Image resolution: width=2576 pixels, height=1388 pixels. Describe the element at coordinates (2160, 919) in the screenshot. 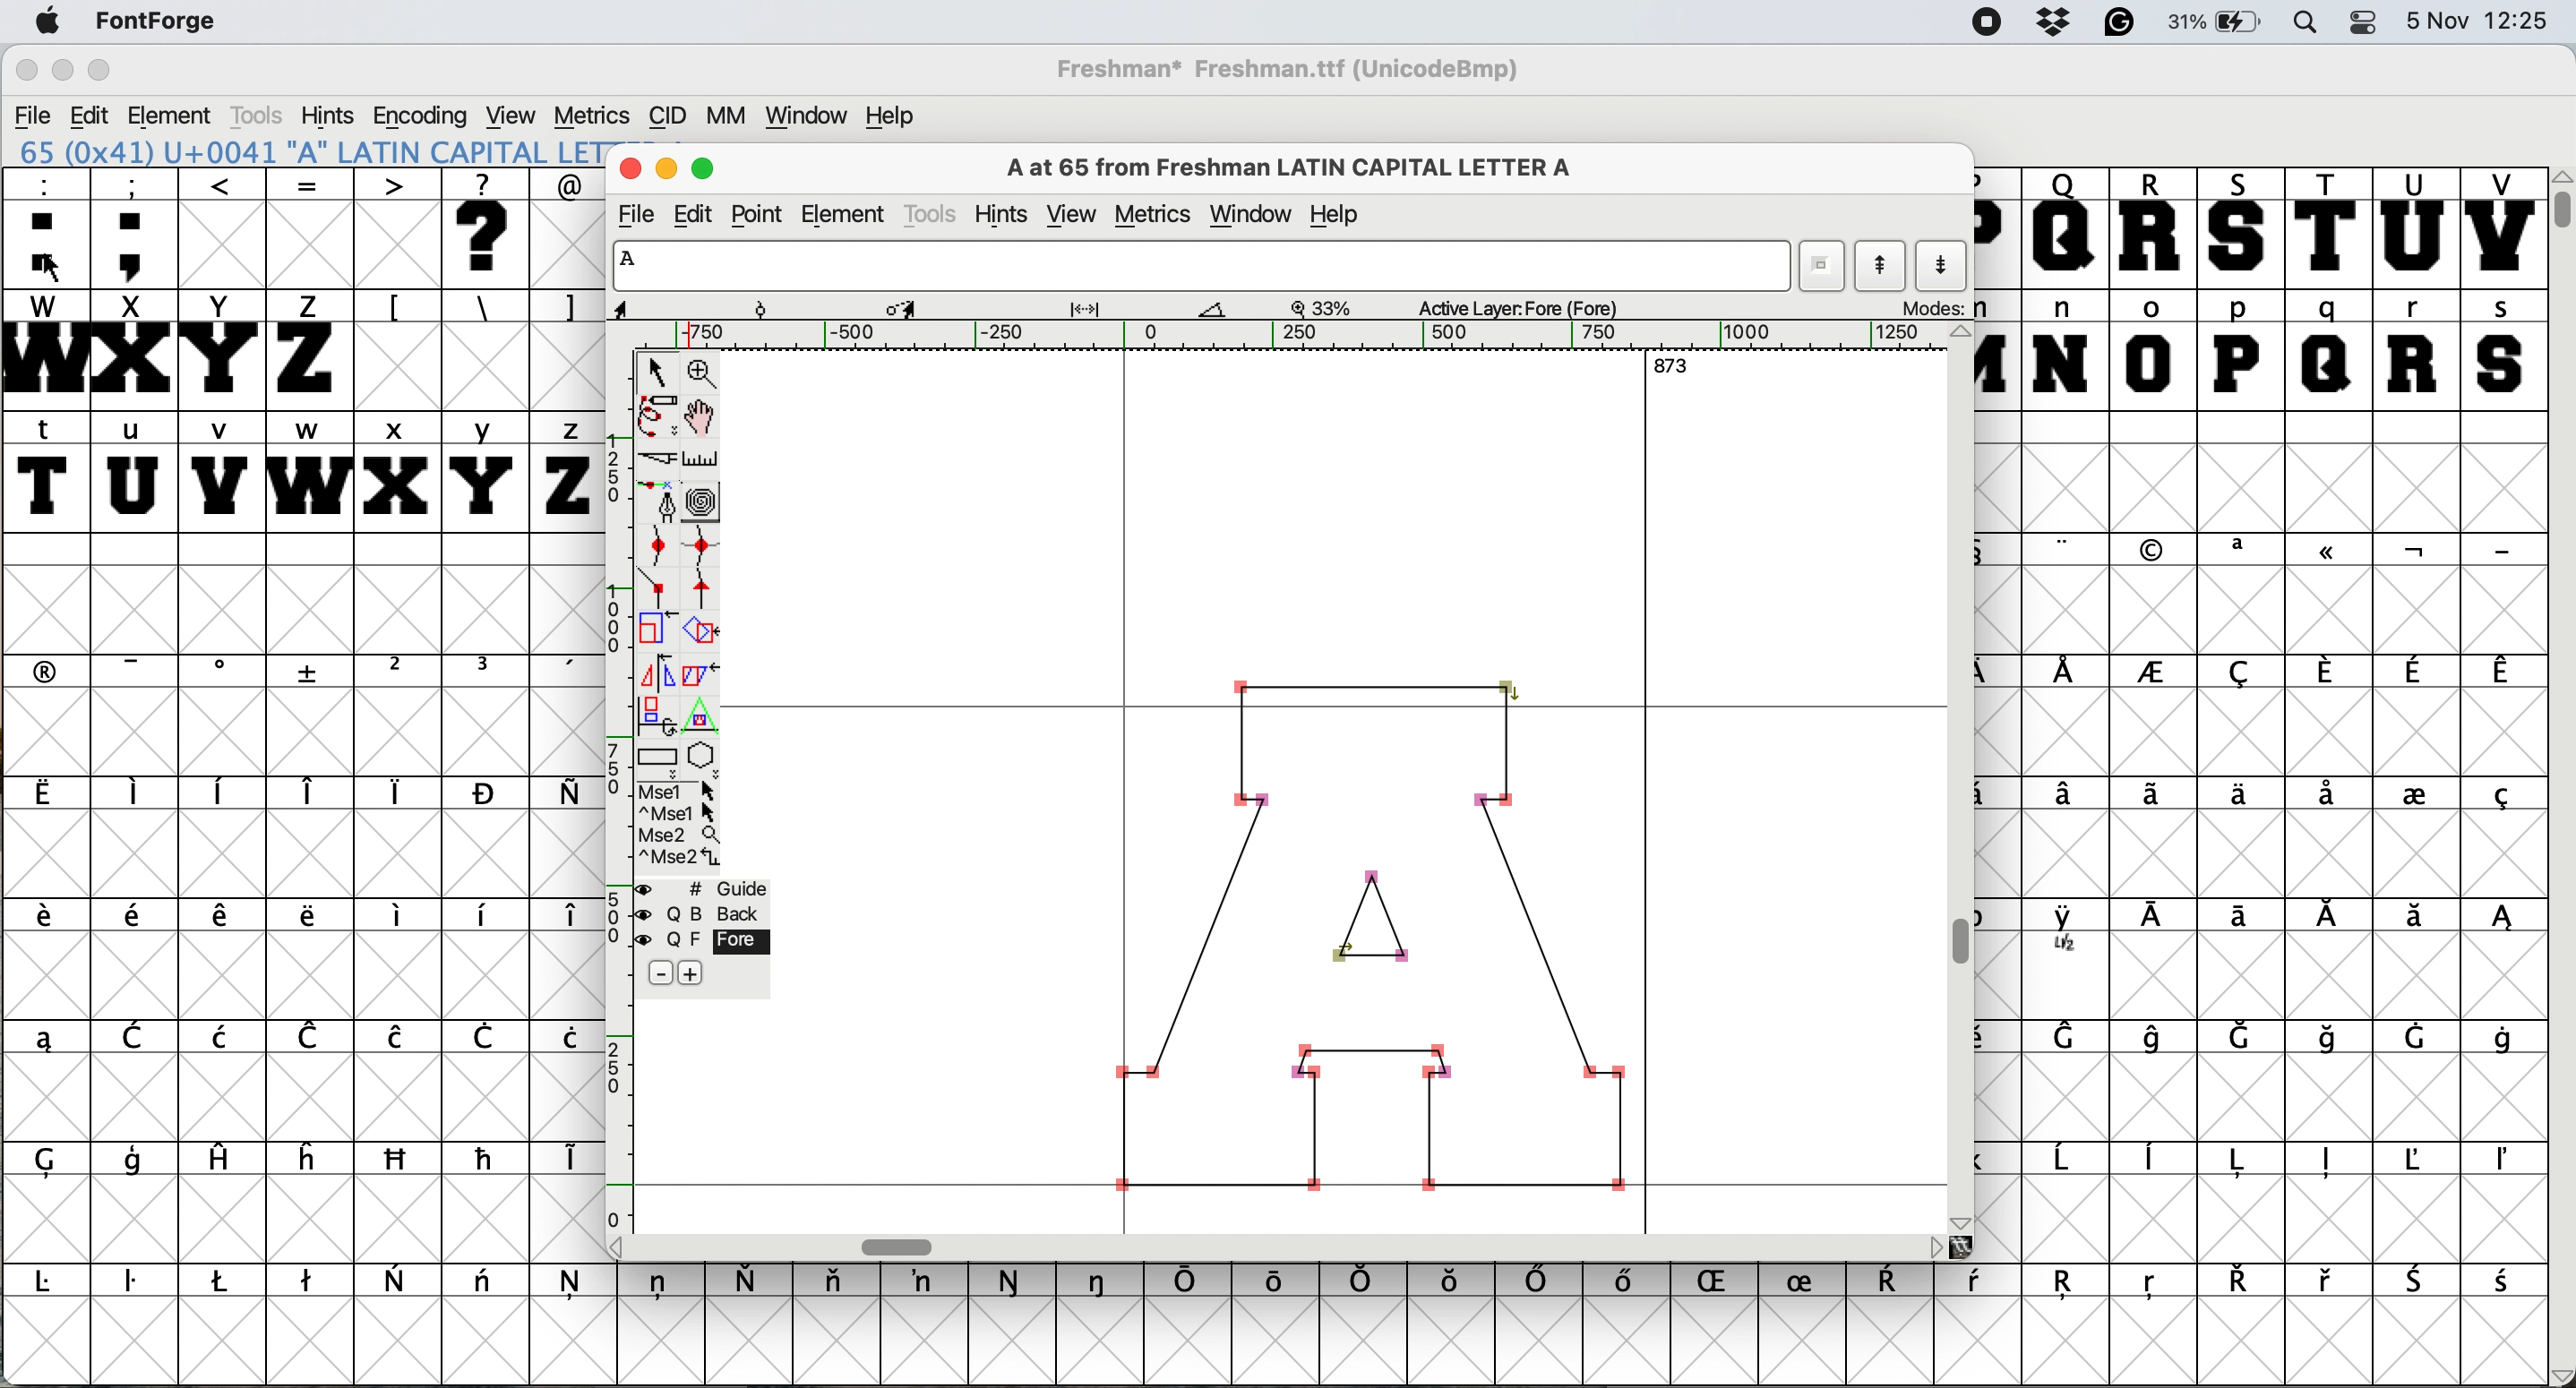

I see `symbol` at that location.